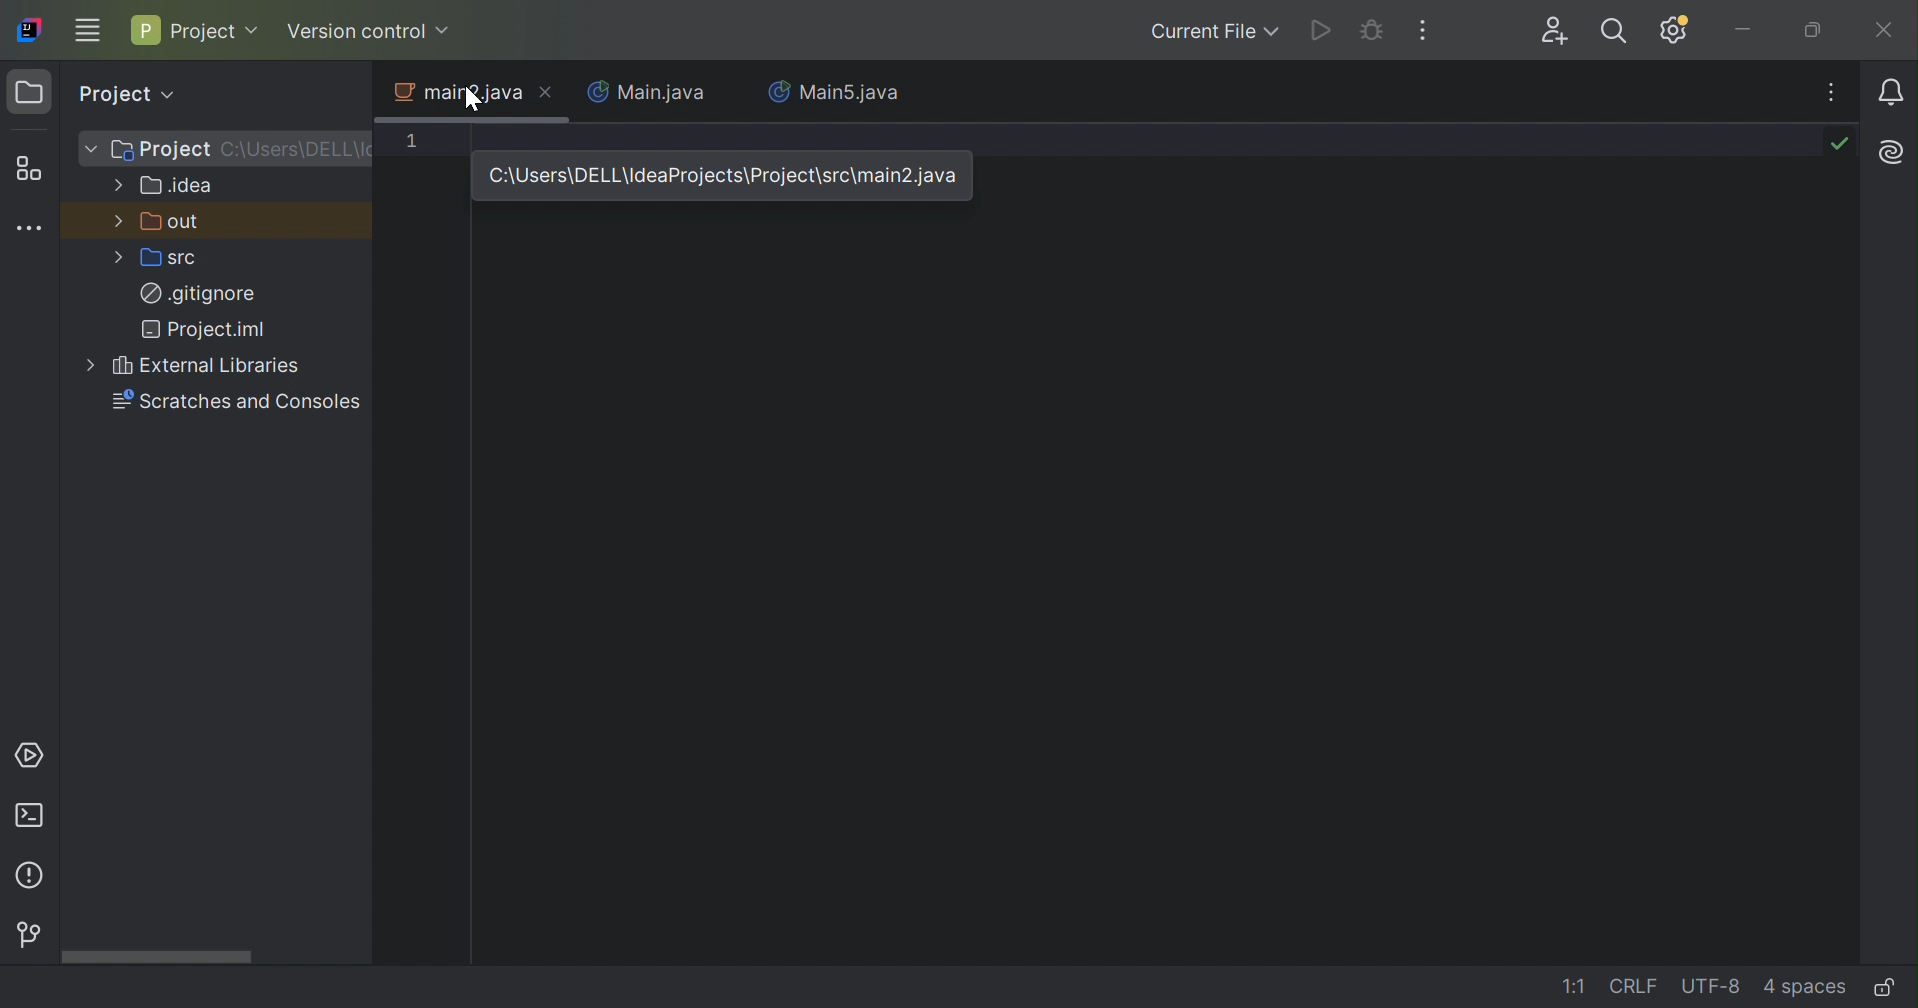 The height and width of the screenshot is (1008, 1918). Describe the element at coordinates (1815, 31) in the screenshot. I see `Restore down` at that location.